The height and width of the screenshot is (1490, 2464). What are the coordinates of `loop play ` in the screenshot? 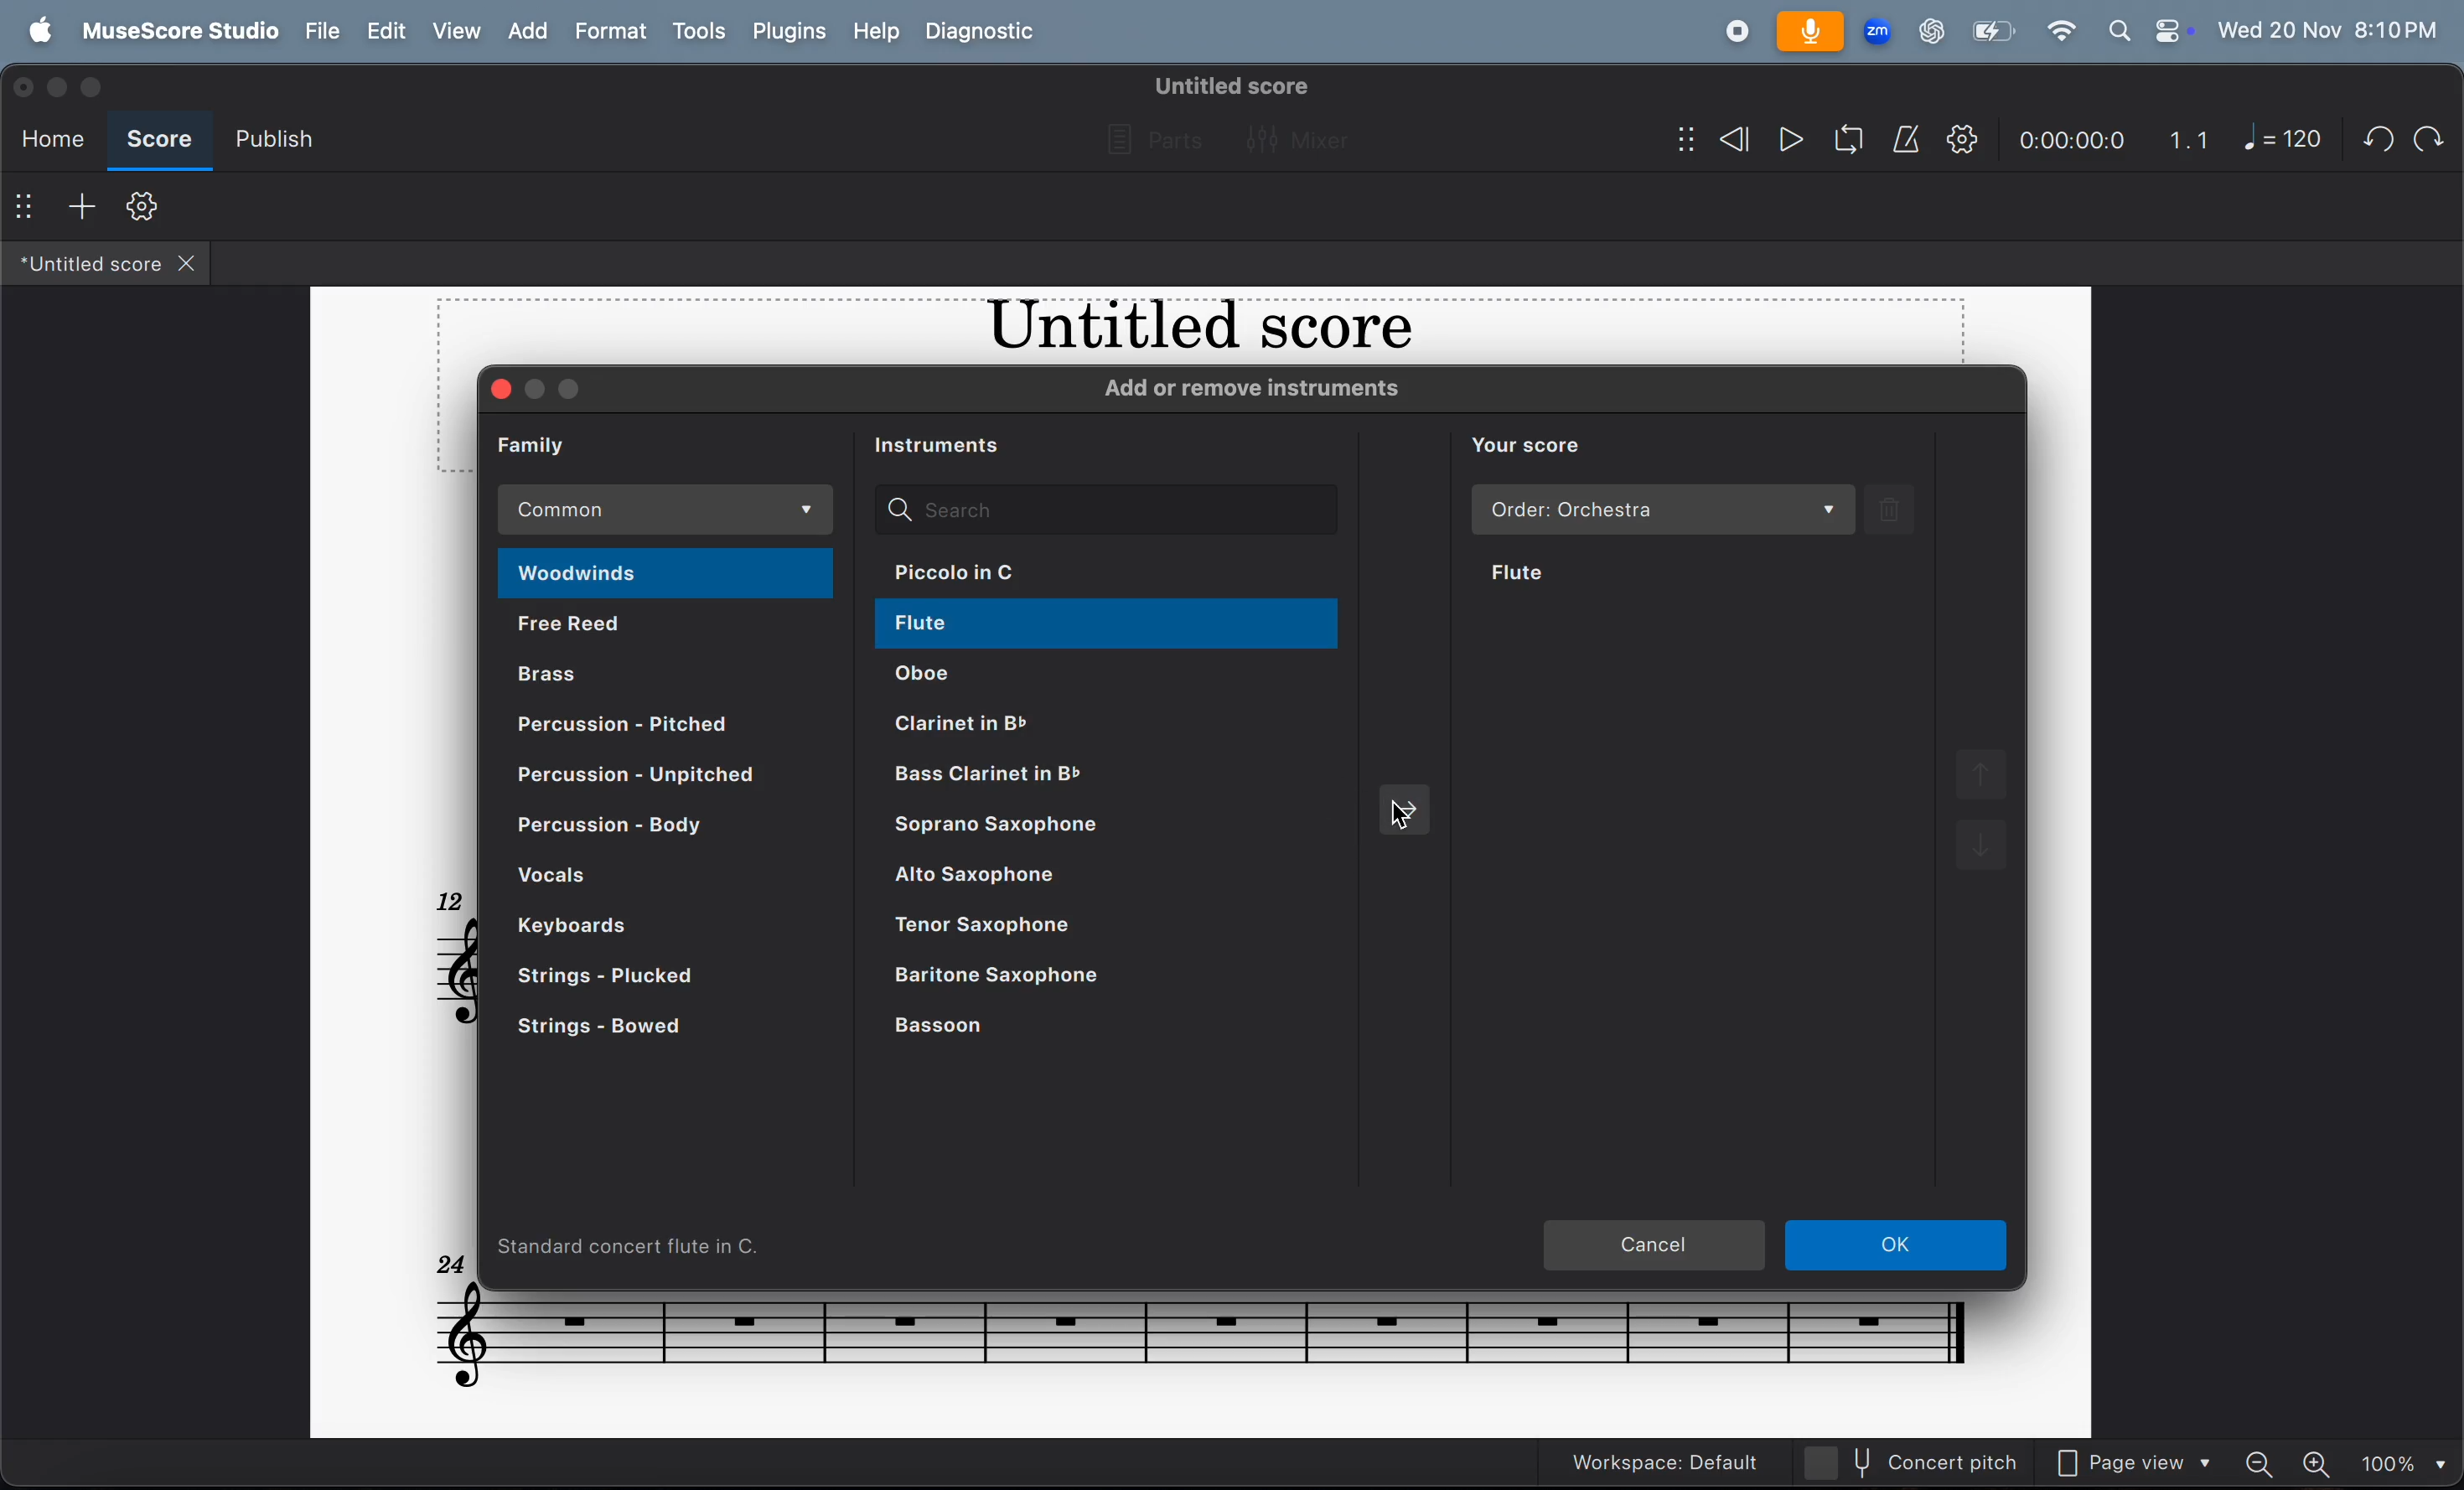 It's located at (1842, 136).